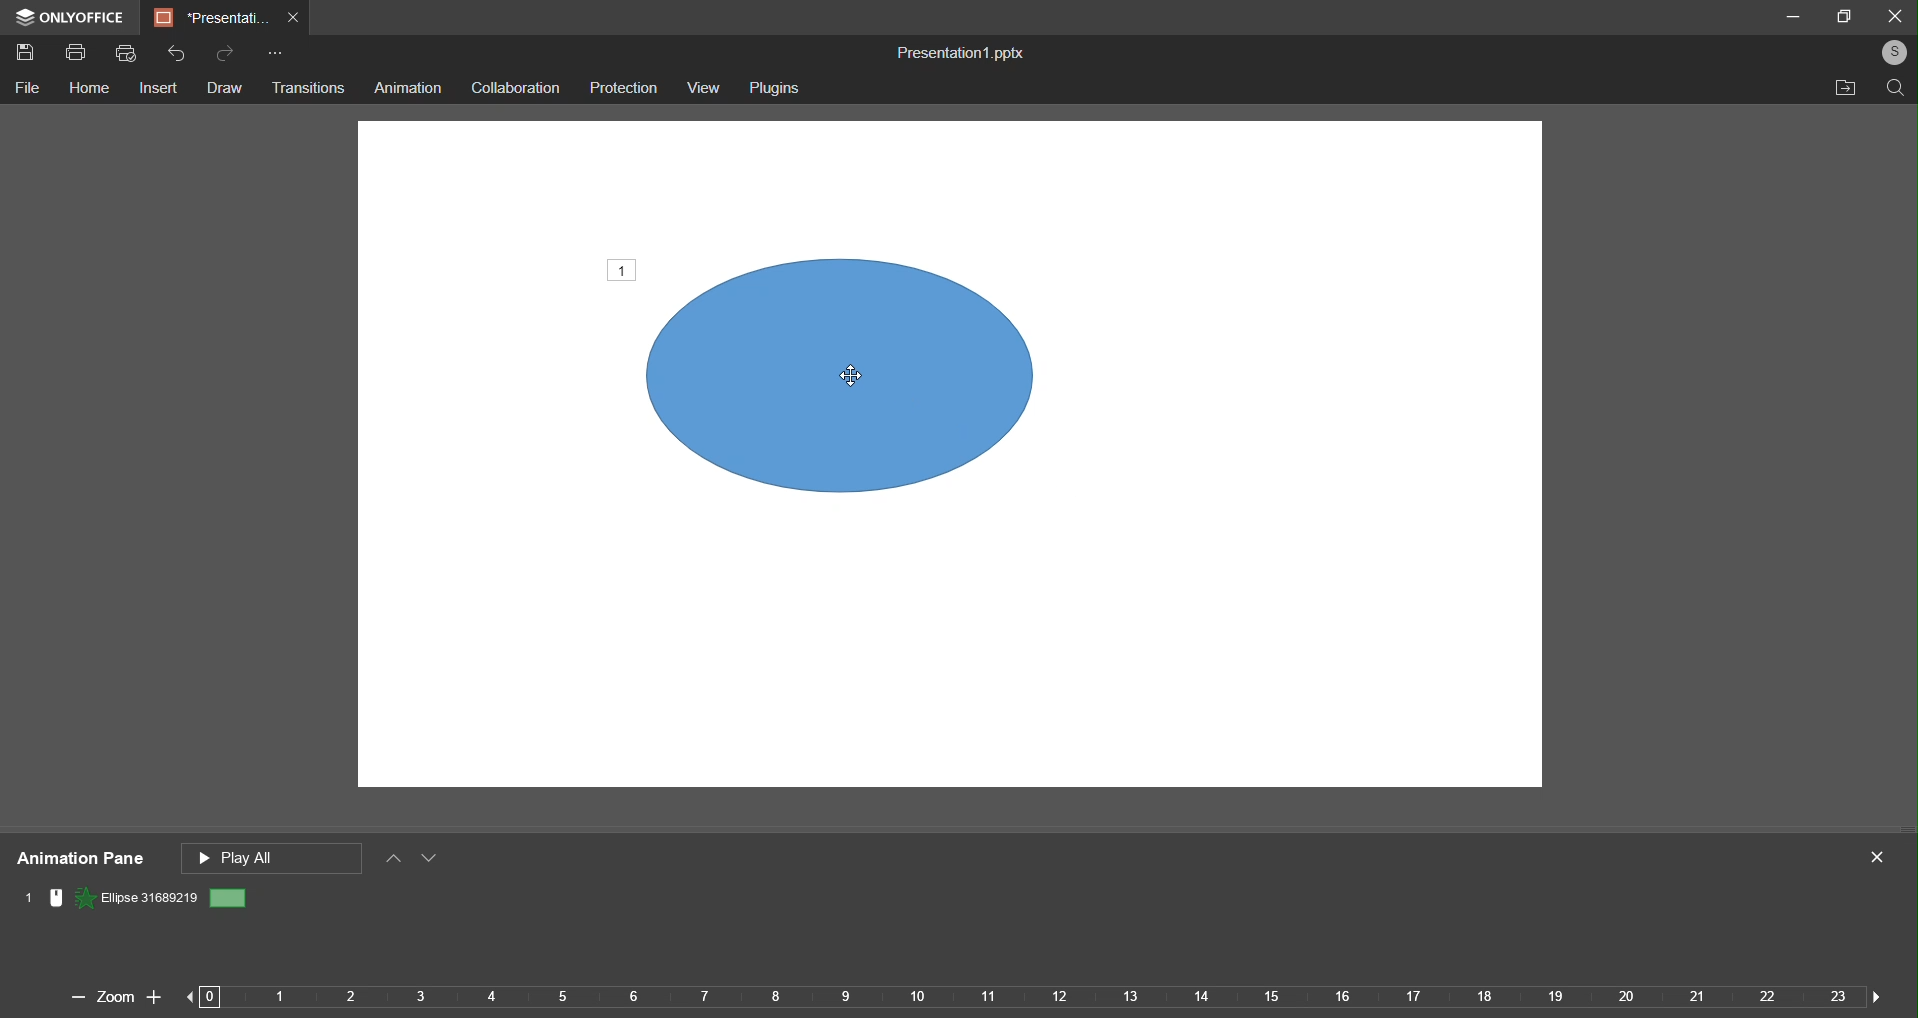 Image resolution: width=1918 pixels, height=1018 pixels. I want to click on animation, so click(409, 89).